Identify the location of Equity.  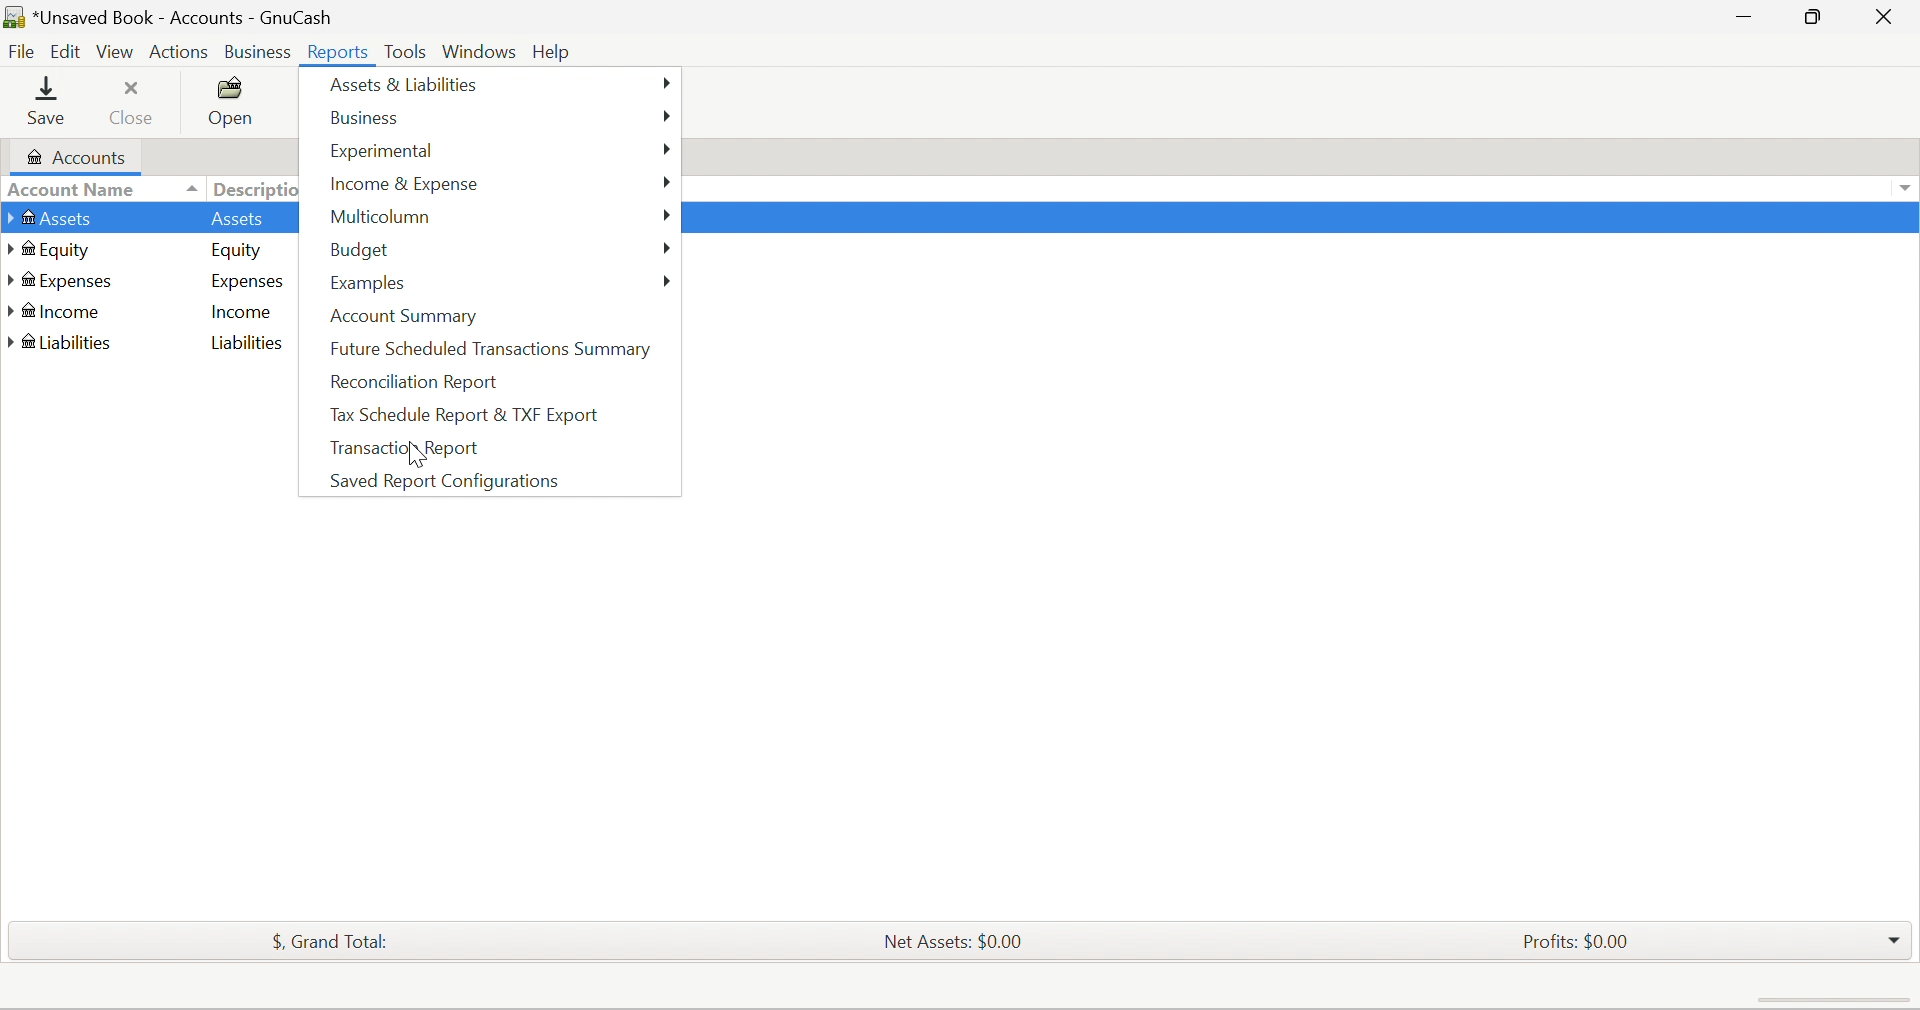
(53, 250).